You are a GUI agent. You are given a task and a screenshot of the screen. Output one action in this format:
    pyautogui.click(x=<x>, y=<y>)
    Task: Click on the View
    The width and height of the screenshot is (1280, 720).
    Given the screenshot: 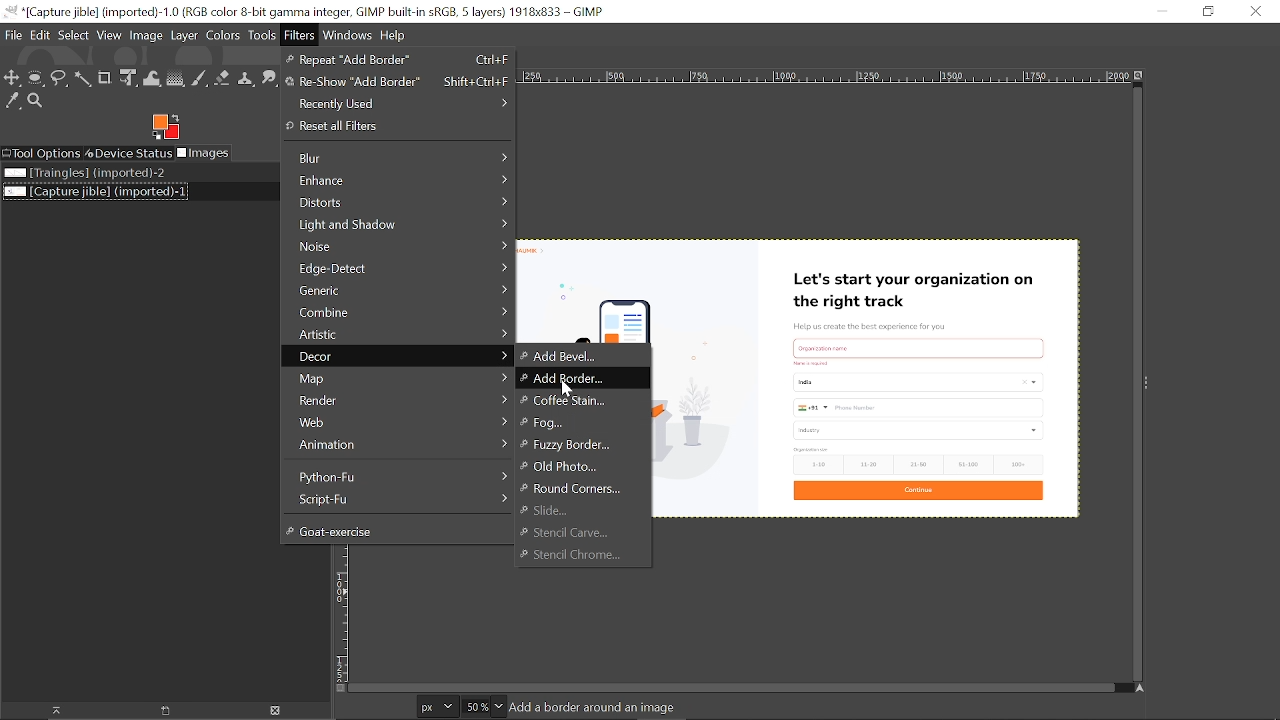 What is the action you would take?
    pyautogui.click(x=110, y=36)
    